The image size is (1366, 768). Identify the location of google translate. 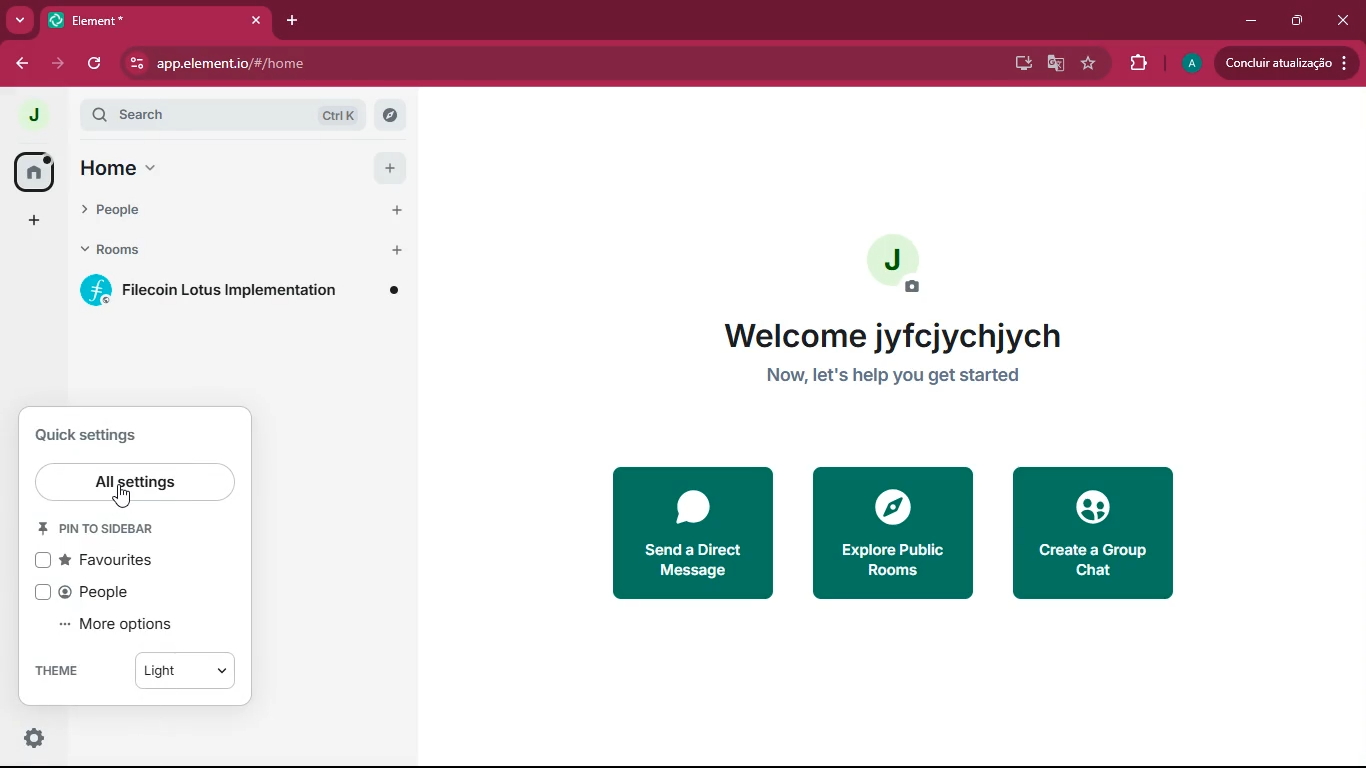
(1052, 66).